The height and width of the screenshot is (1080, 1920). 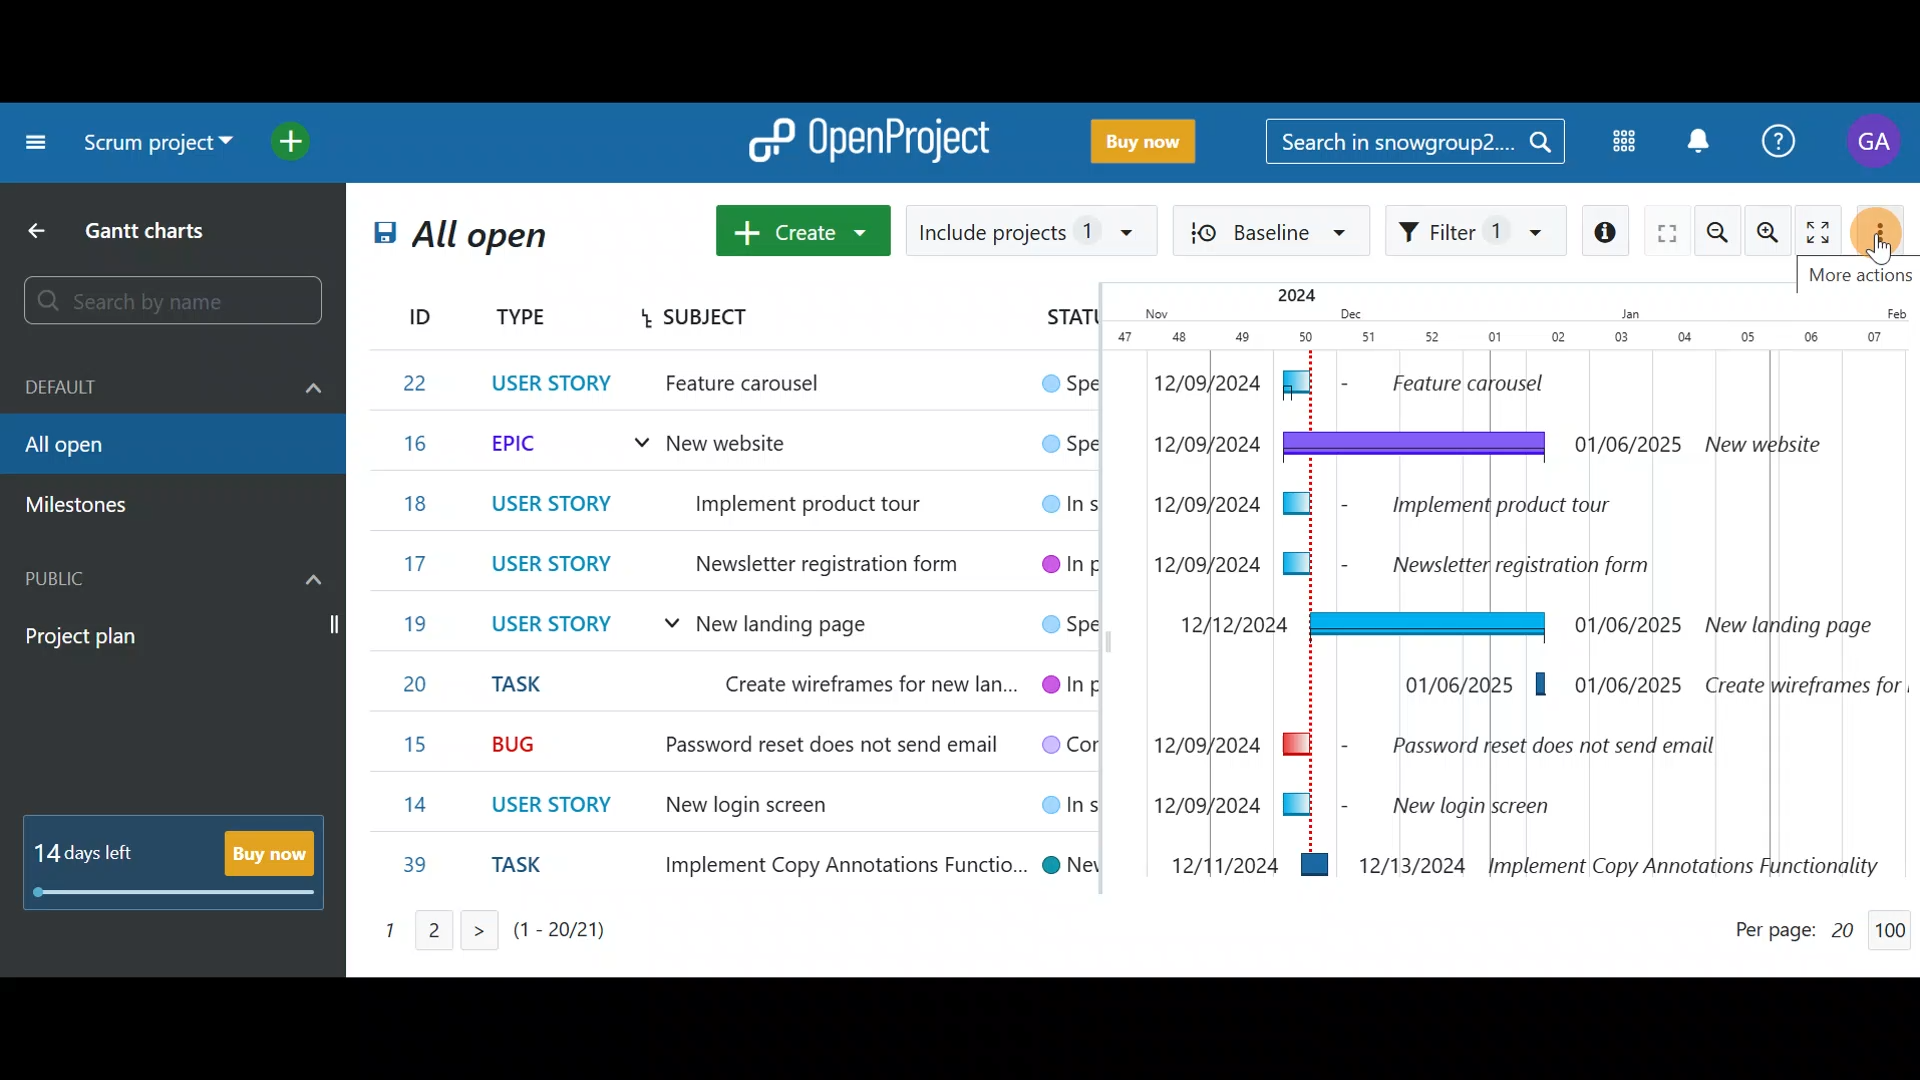 What do you see at coordinates (556, 380) in the screenshot?
I see `USER STORY` at bounding box center [556, 380].